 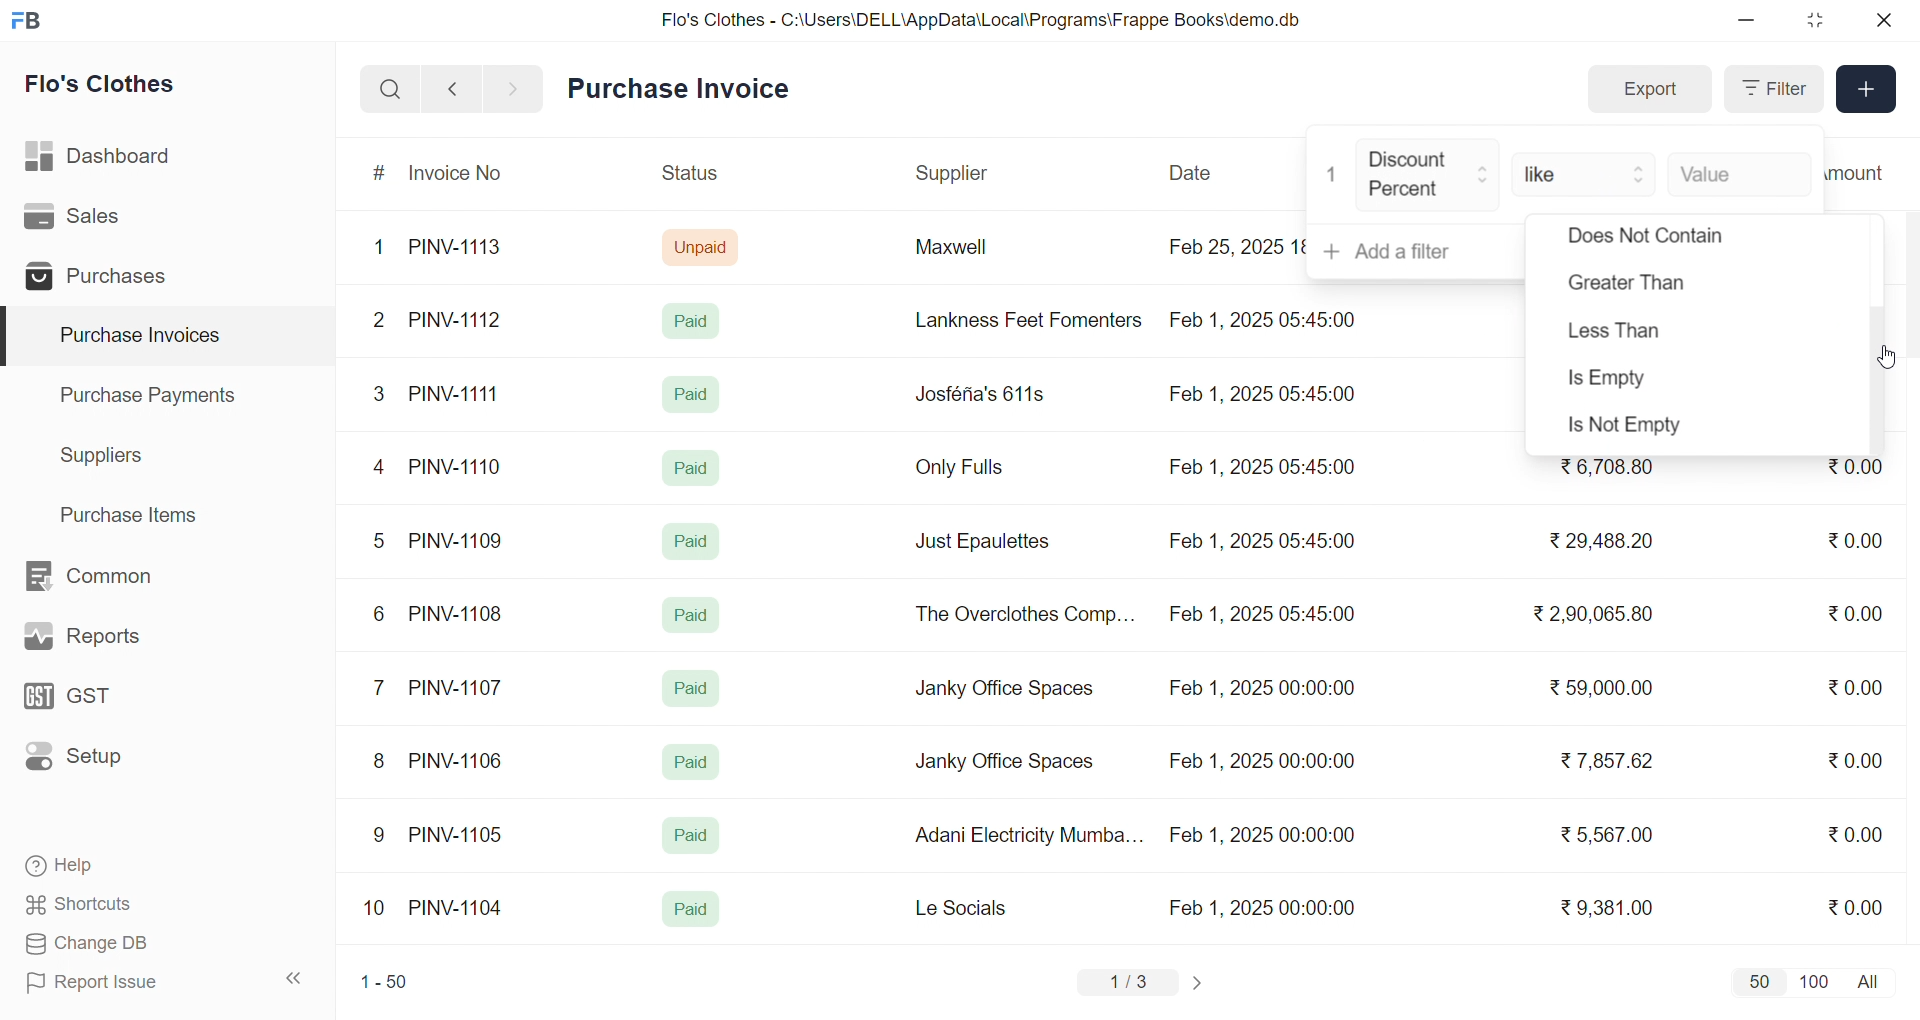 I want to click on ₹0.00, so click(x=1861, y=685).